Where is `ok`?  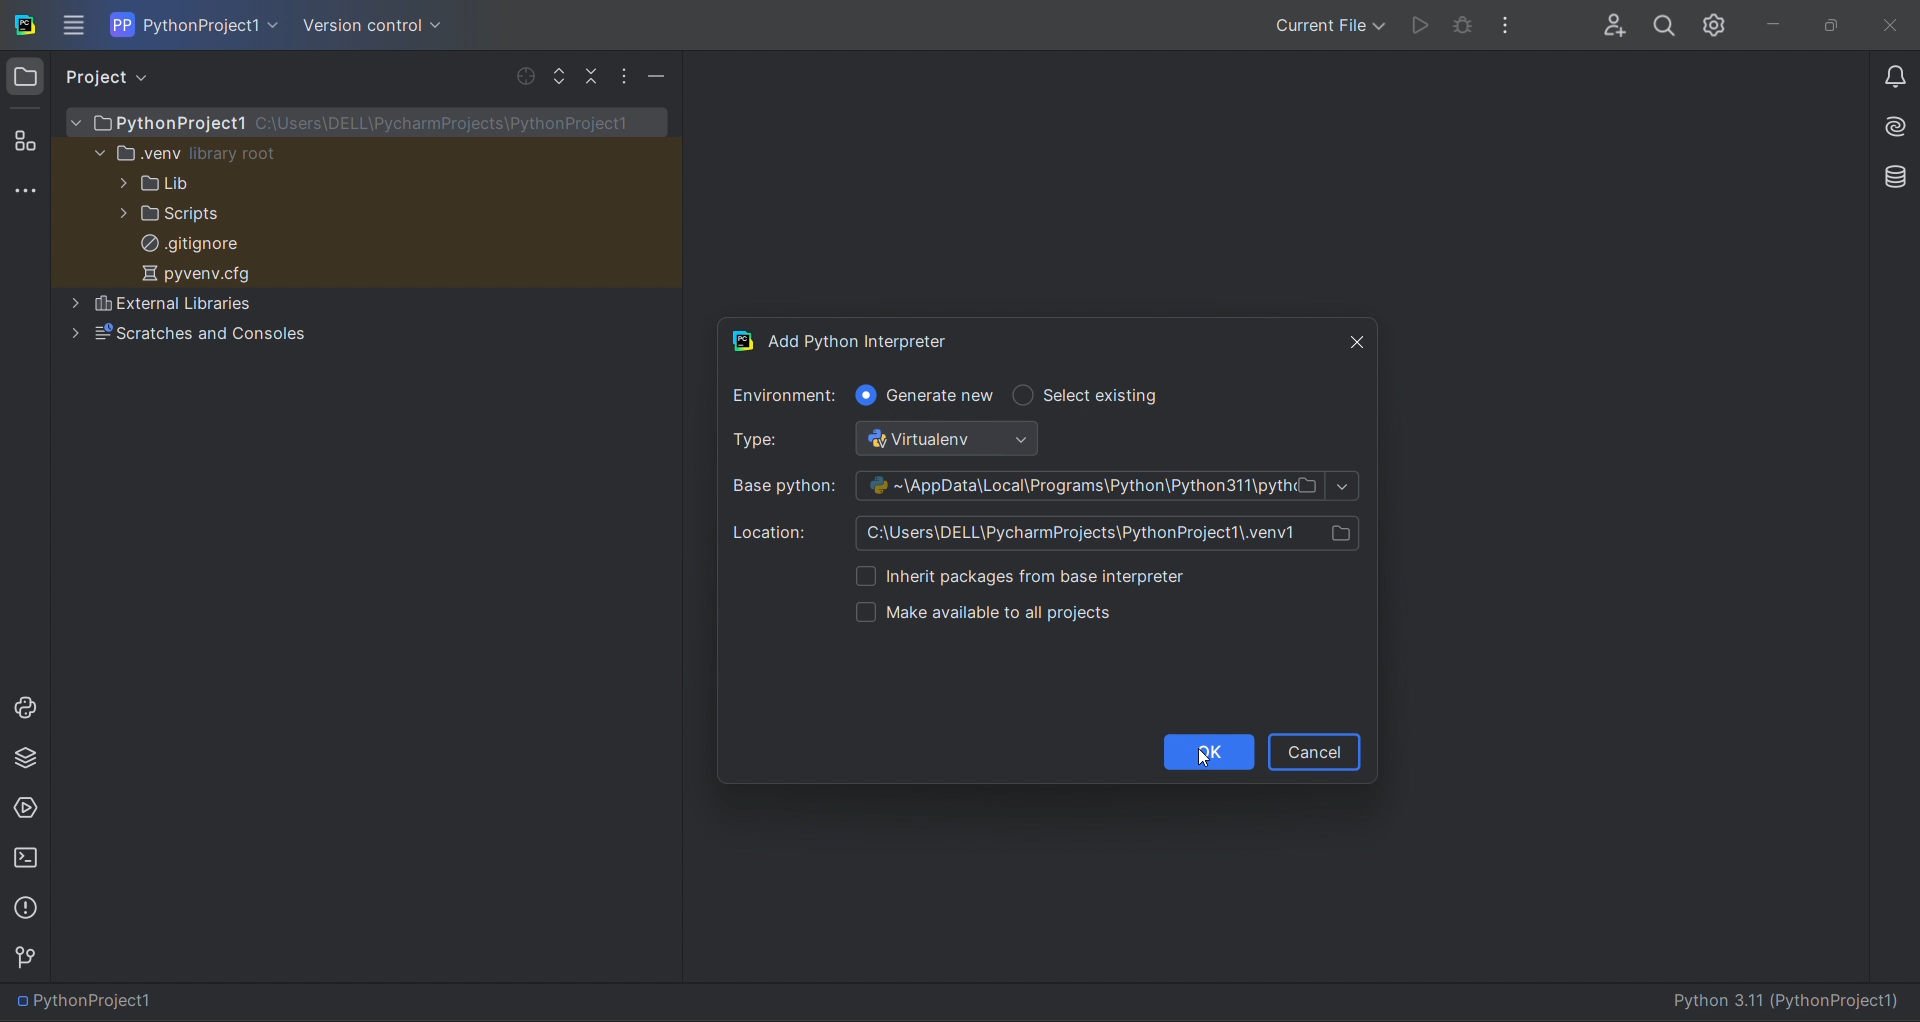 ok is located at coordinates (1208, 753).